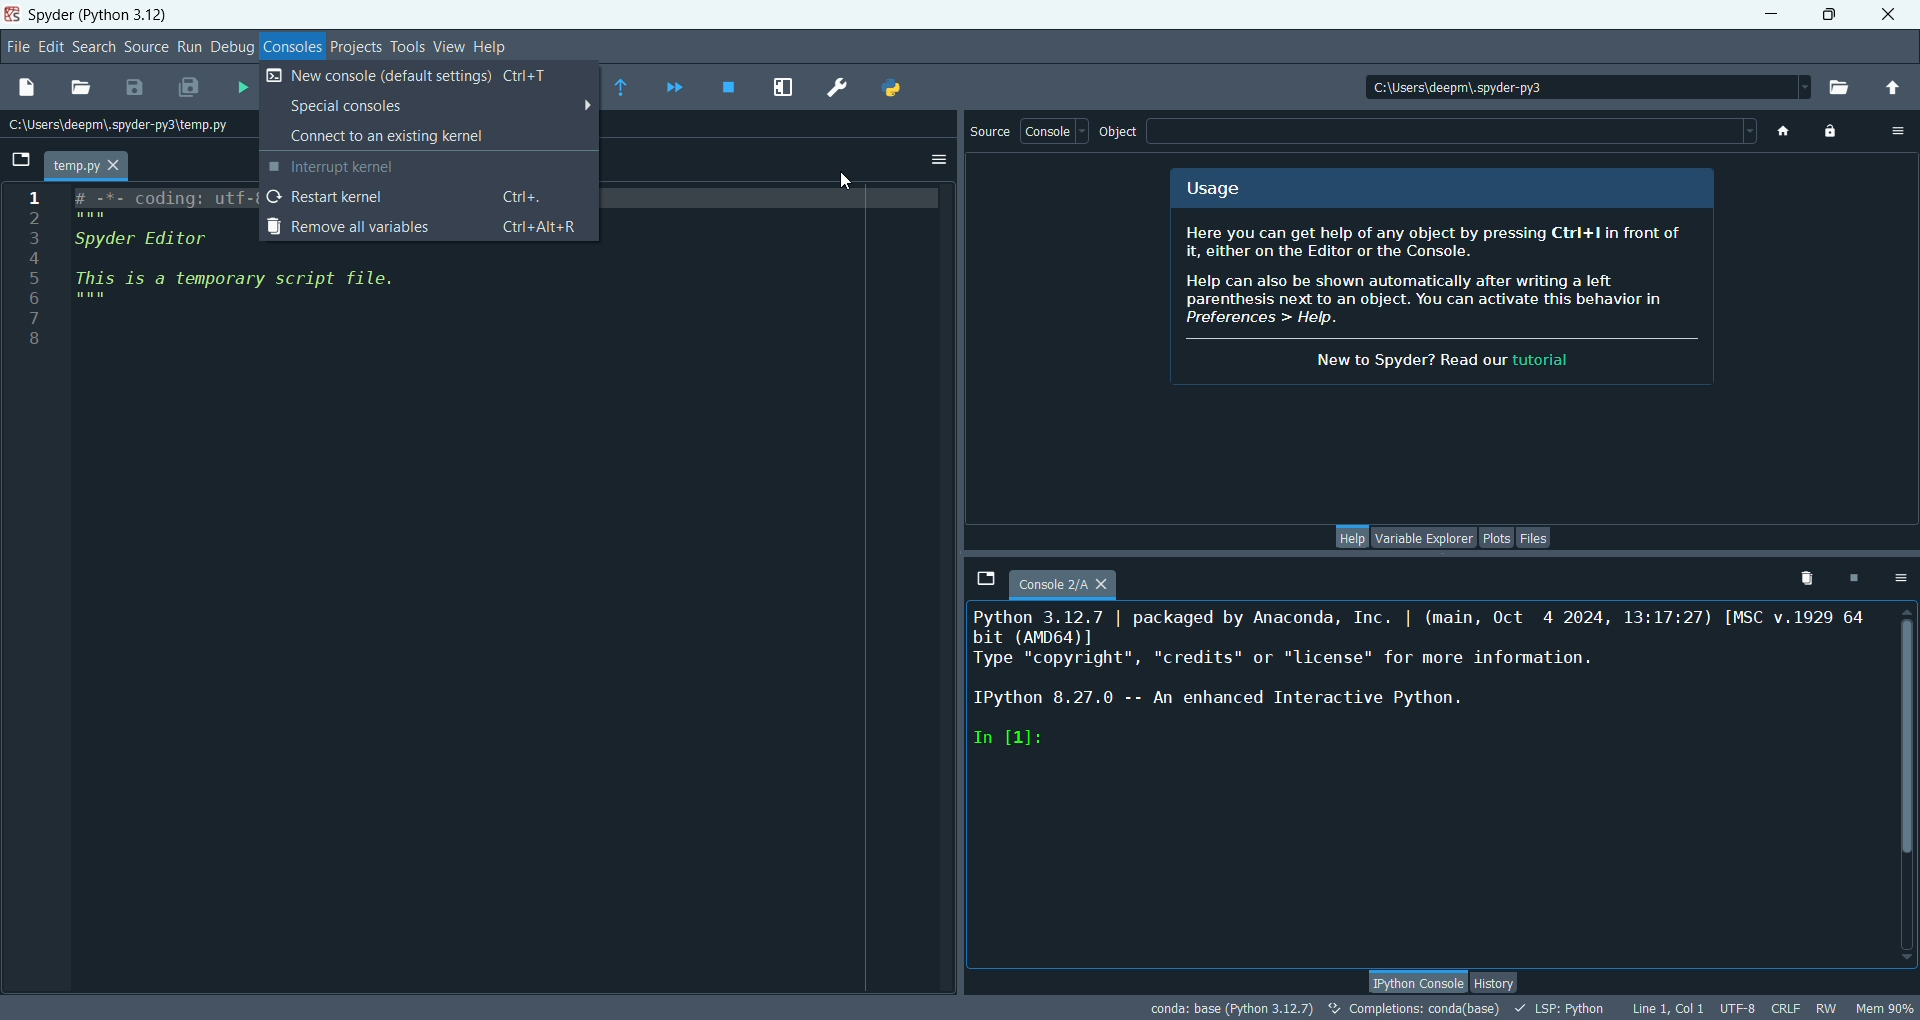  What do you see at coordinates (49, 48) in the screenshot?
I see `edit` at bounding box center [49, 48].